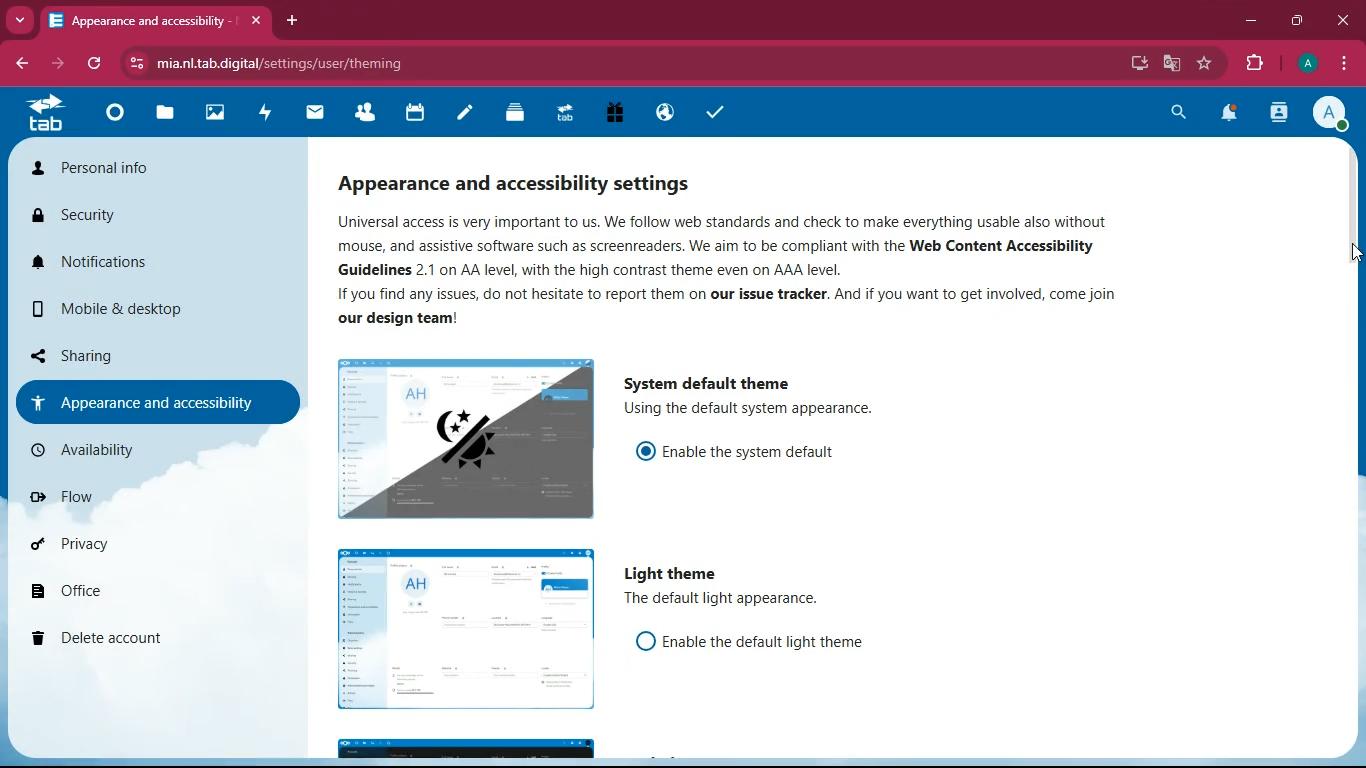 This screenshot has width=1366, height=768. Describe the element at coordinates (91, 65) in the screenshot. I see `refresh` at that location.